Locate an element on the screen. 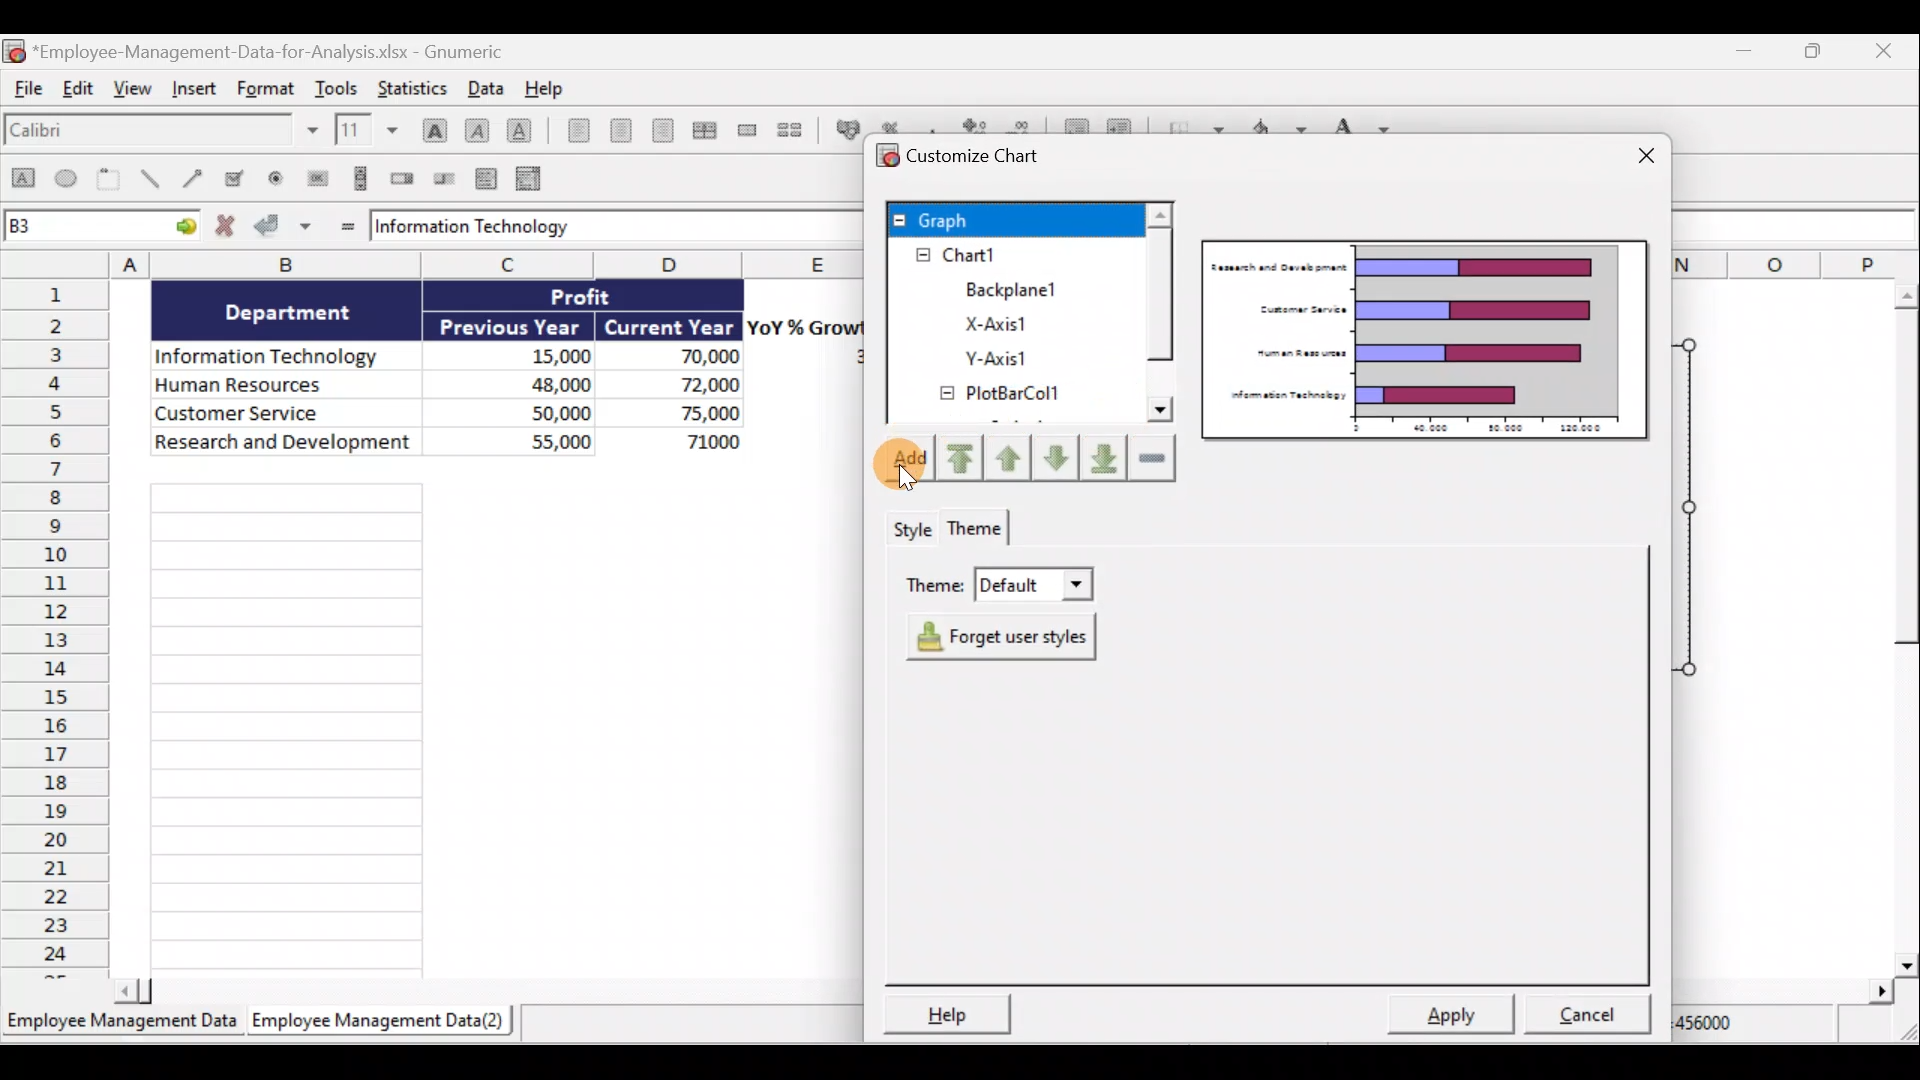 The image size is (1920, 1080). Move up is located at coordinates (1007, 457).